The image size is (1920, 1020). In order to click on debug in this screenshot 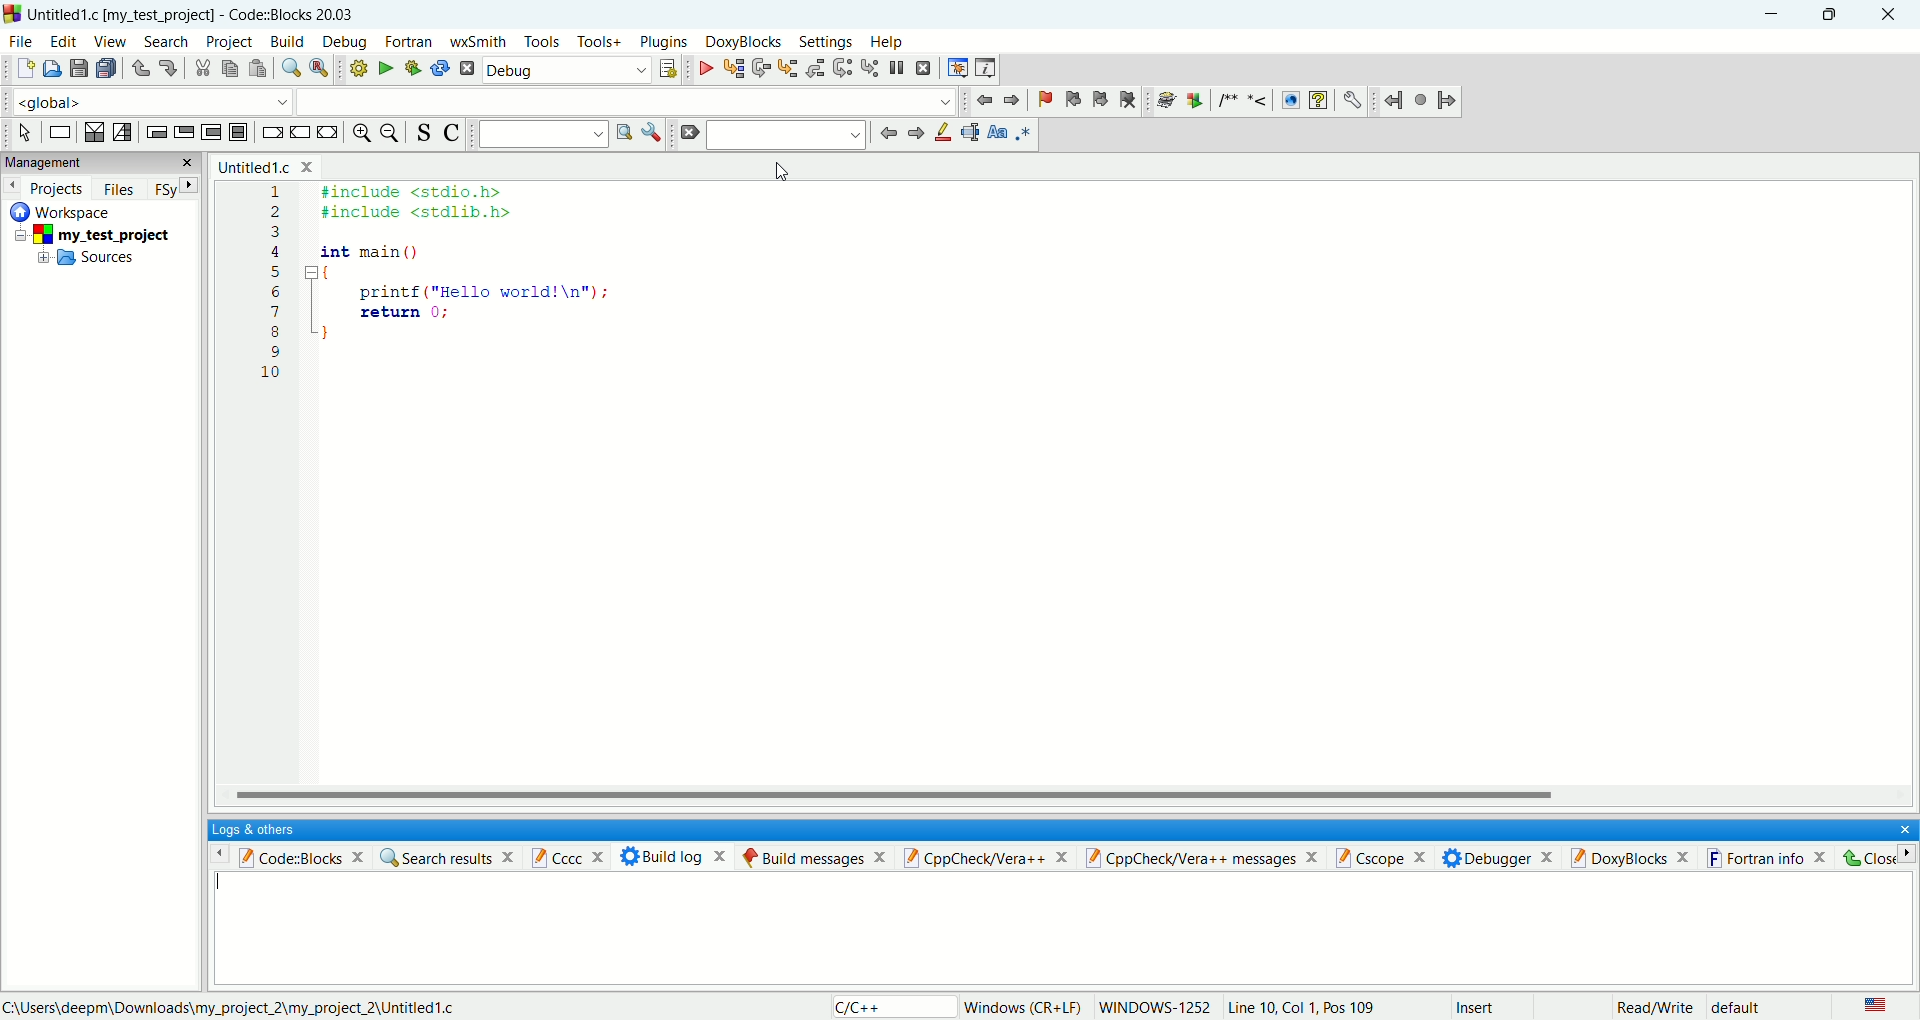, I will do `click(344, 42)`.